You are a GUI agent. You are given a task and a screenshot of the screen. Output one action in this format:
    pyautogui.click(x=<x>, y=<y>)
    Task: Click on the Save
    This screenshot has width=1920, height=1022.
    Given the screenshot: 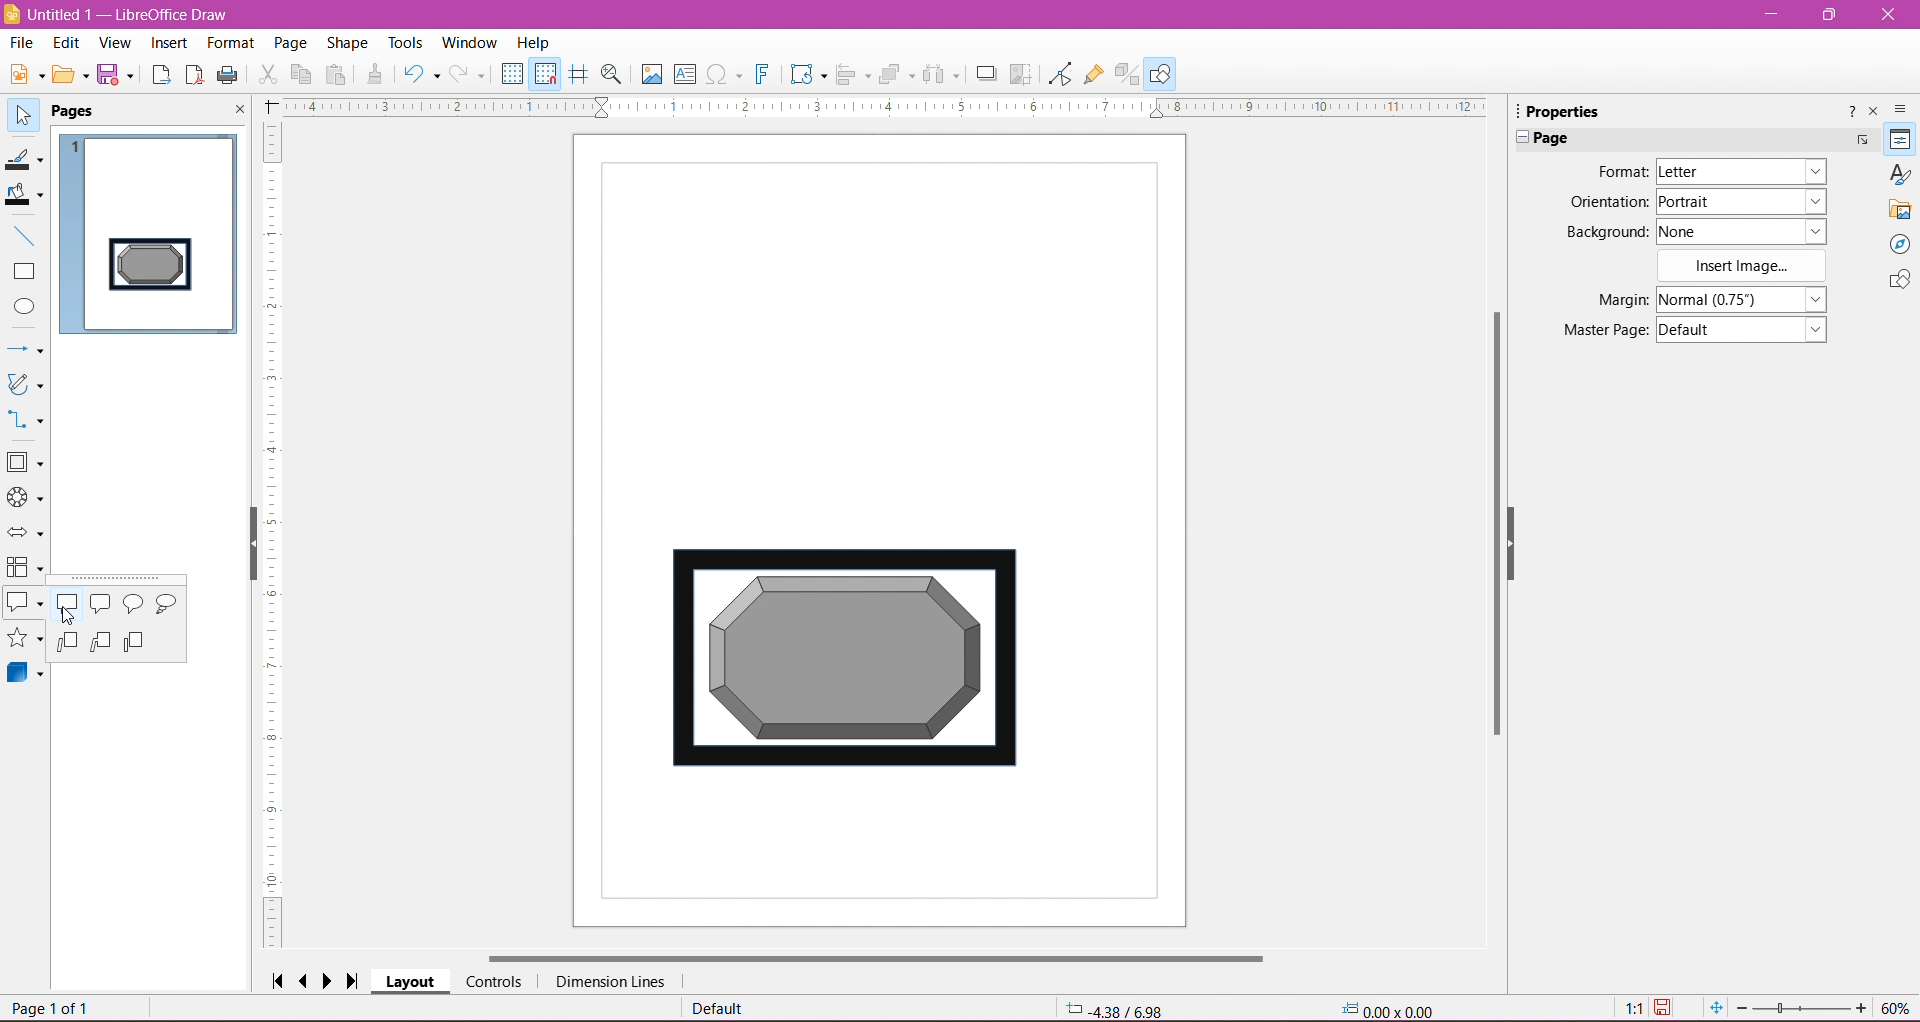 What is the action you would take?
    pyautogui.click(x=119, y=78)
    